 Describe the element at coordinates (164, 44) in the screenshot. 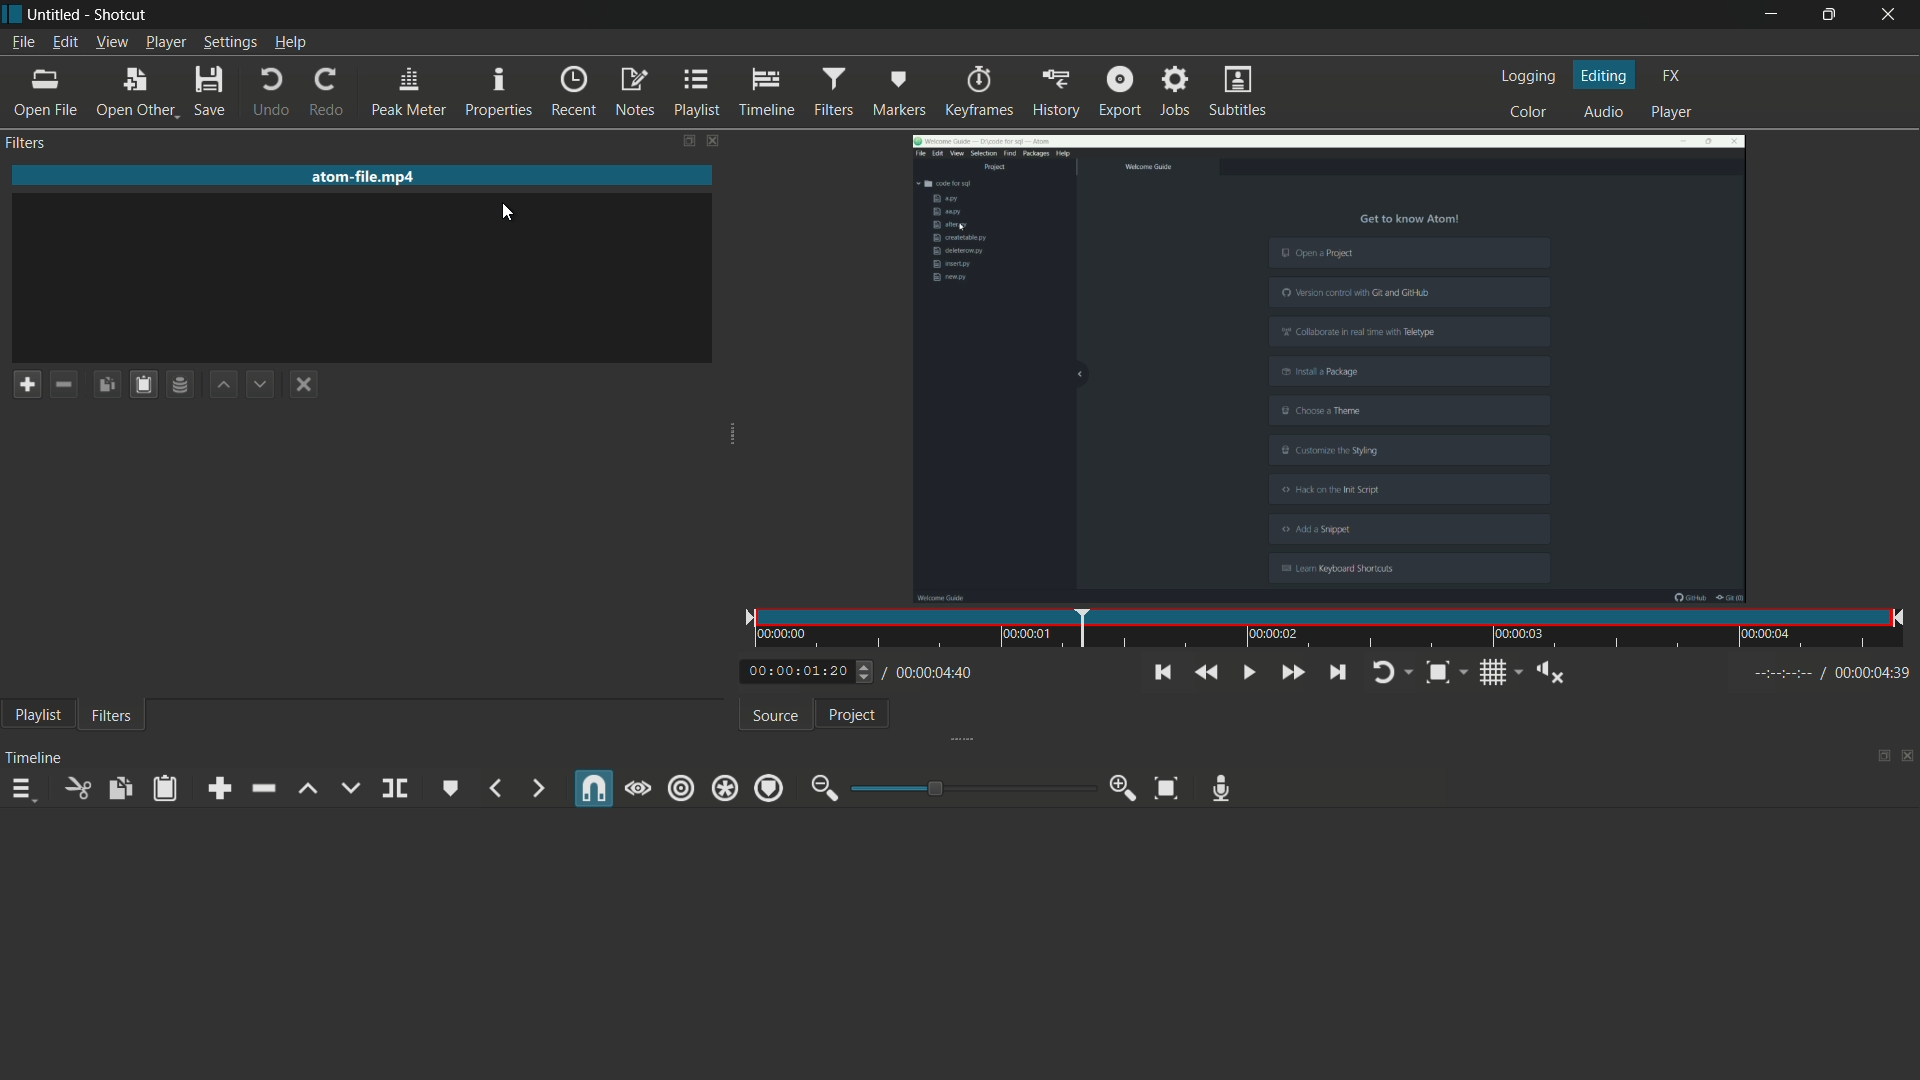

I see `player menu` at that location.